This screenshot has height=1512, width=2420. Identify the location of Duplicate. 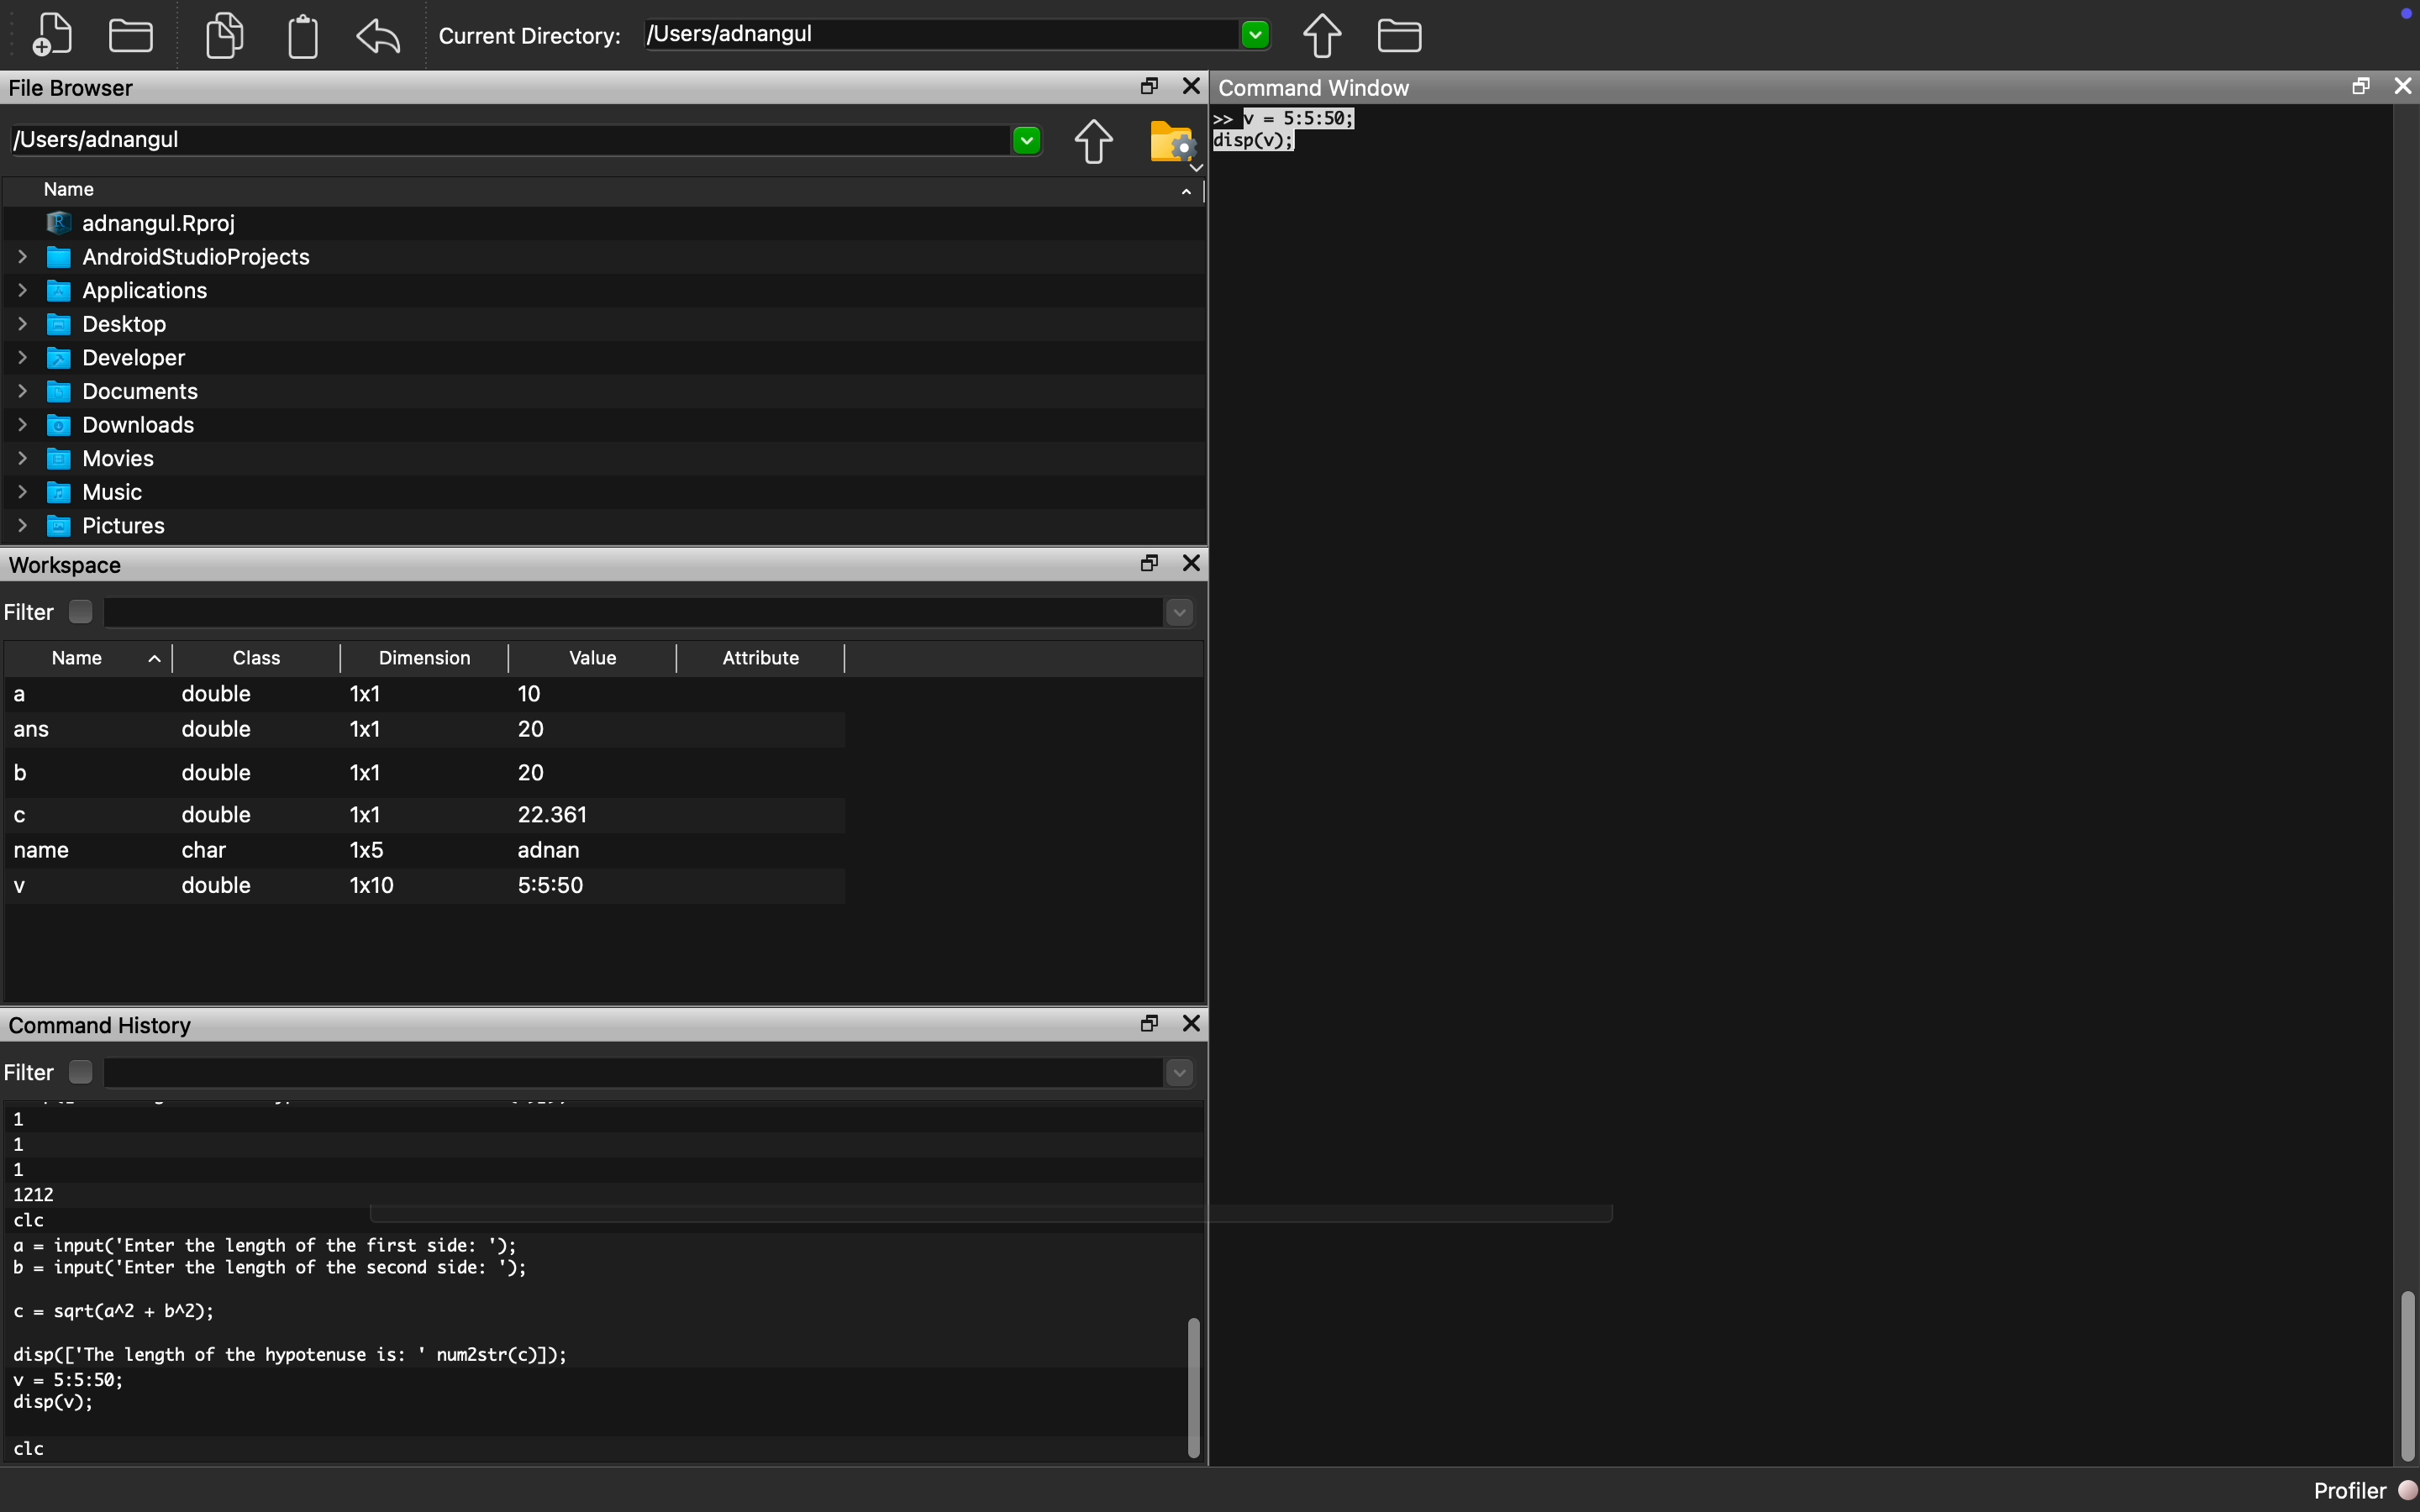
(223, 35).